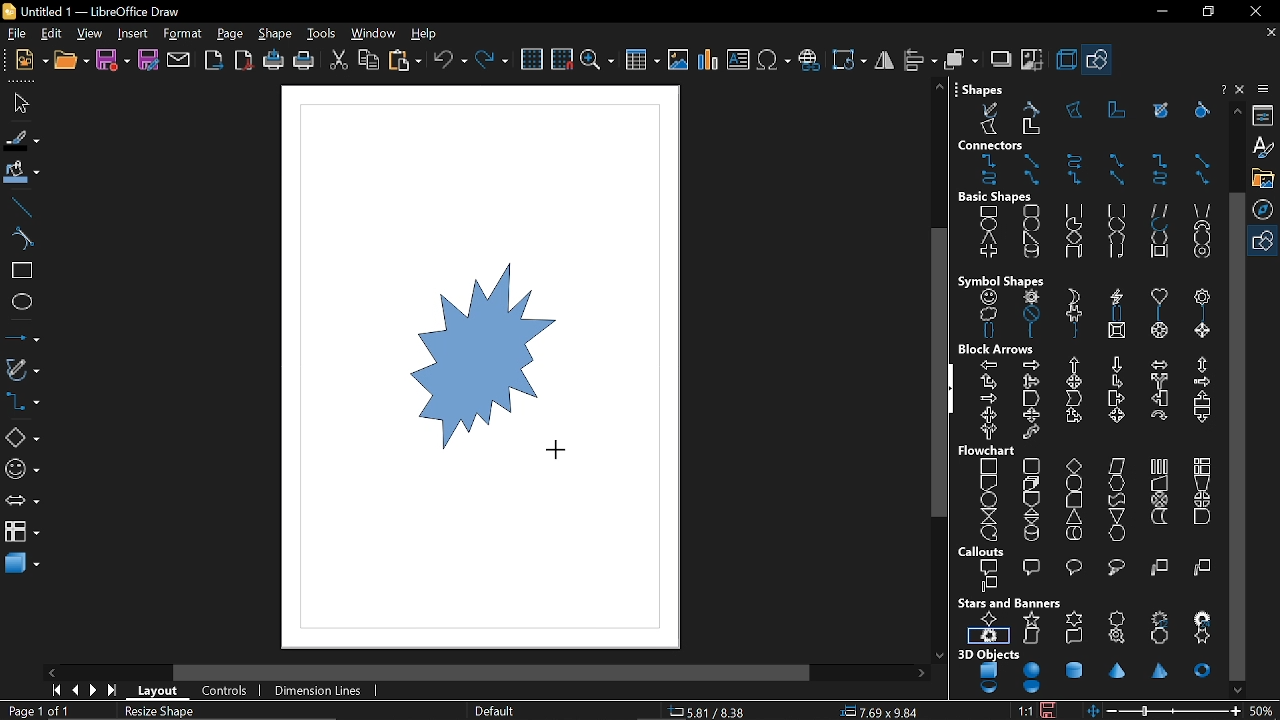 The image size is (1280, 720). Describe the element at coordinates (1091, 493) in the screenshot. I see `flowchart` at that location.